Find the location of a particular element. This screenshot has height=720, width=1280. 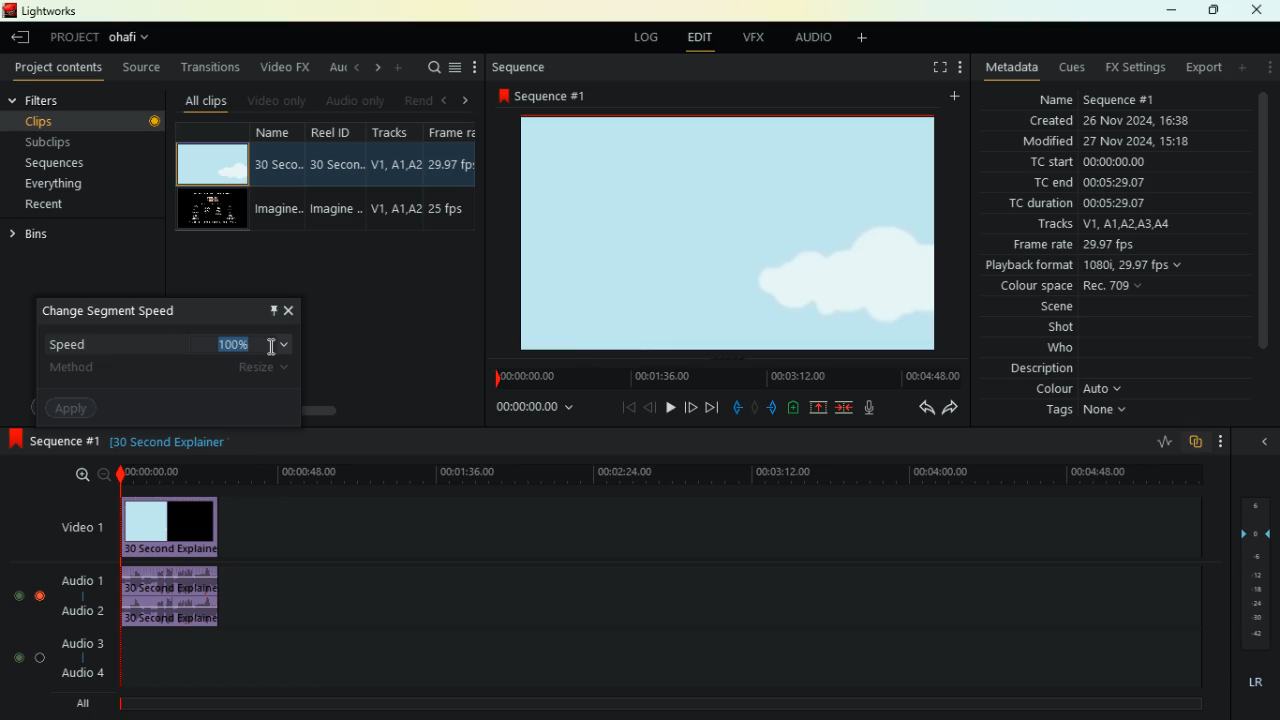

add is located at coordinates (959, 96).